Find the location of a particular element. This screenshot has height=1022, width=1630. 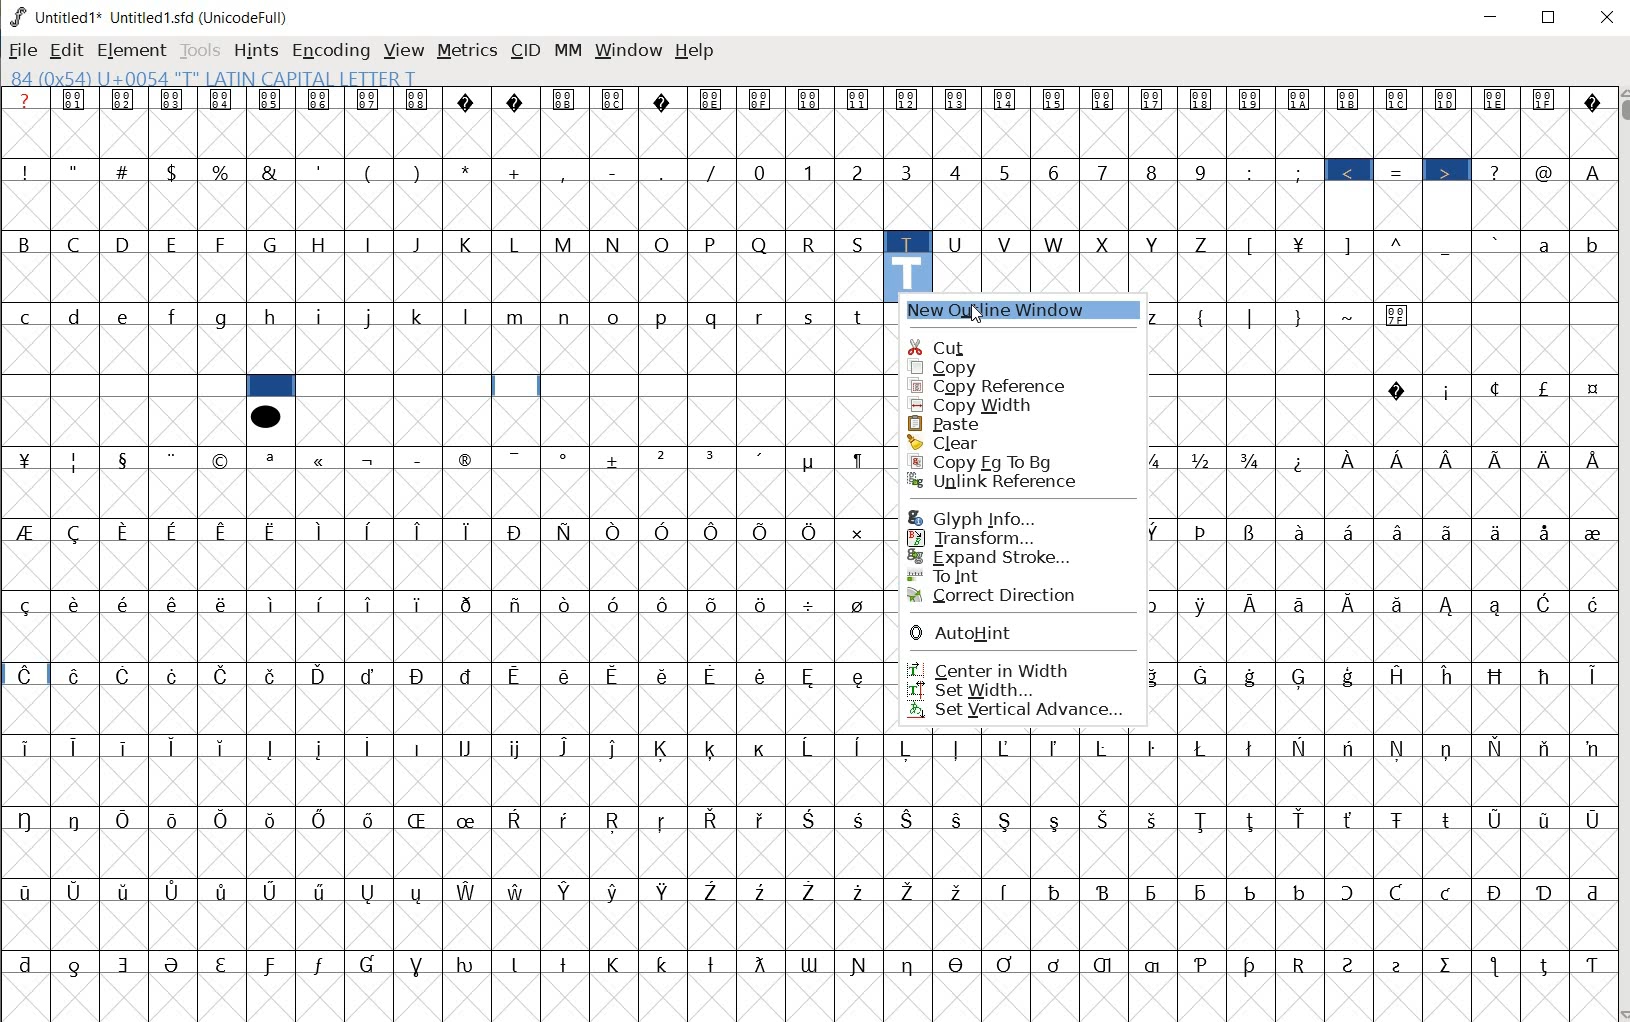

Symbol is located at coordinates (369, 675).